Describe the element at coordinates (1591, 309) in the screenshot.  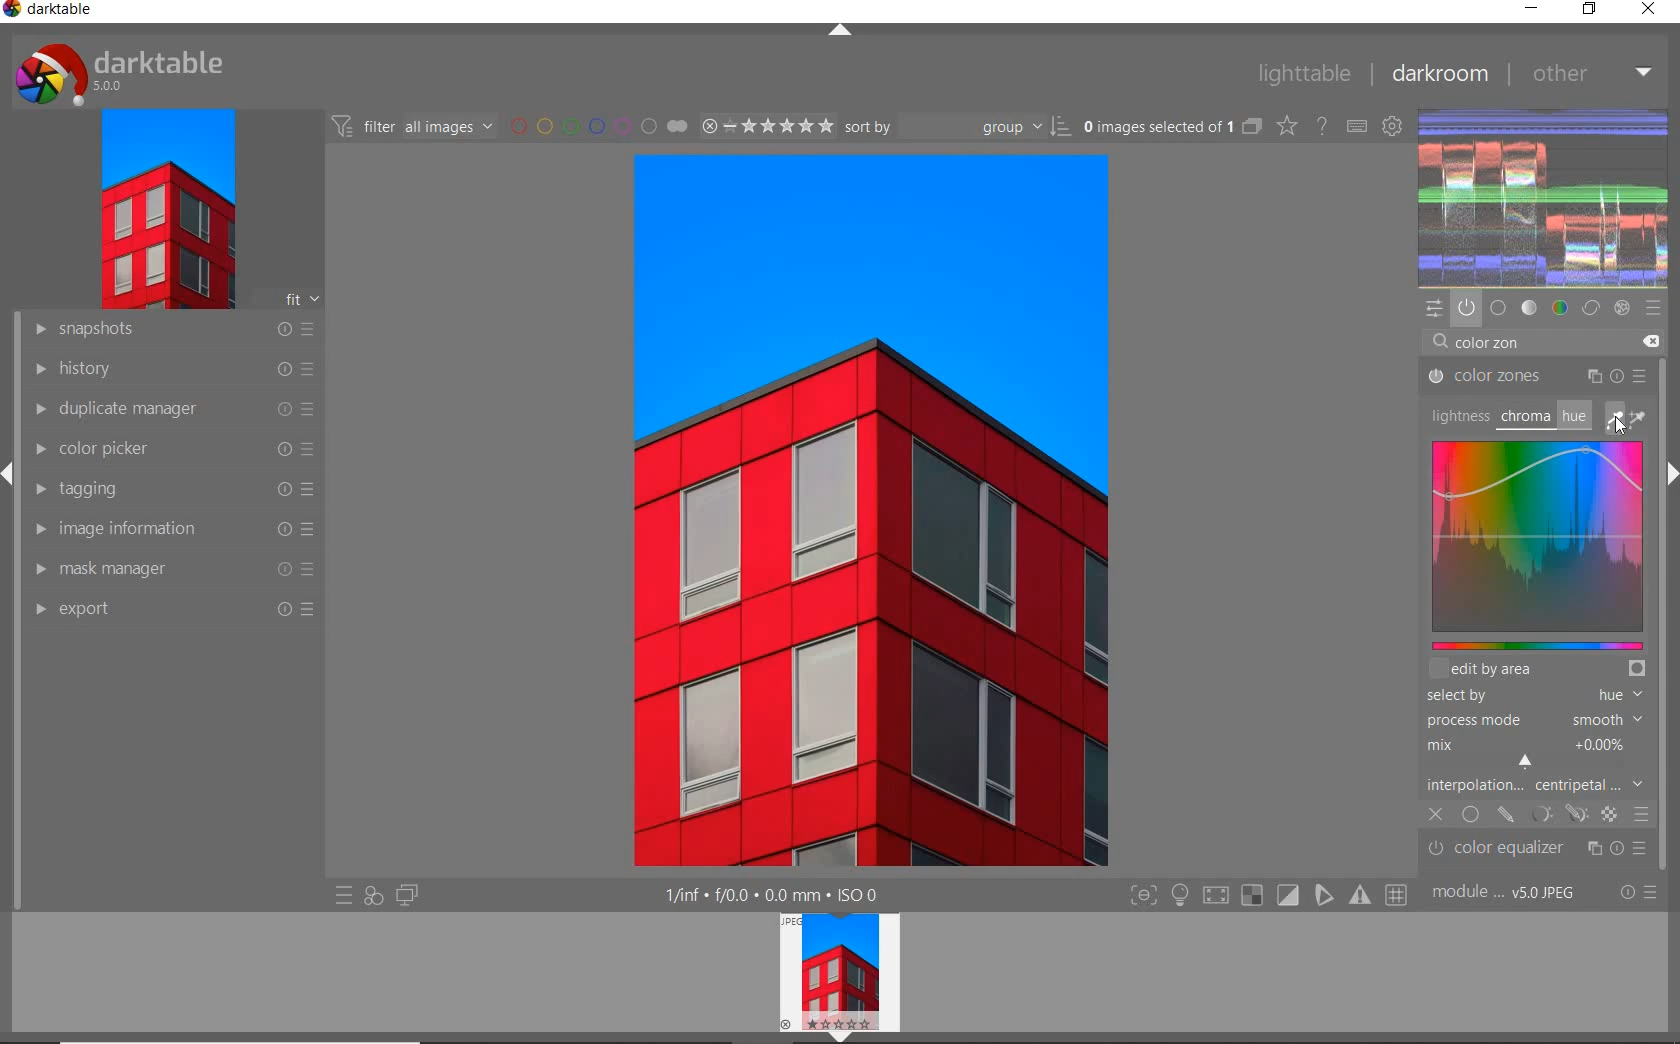
I see `correct` at that location.